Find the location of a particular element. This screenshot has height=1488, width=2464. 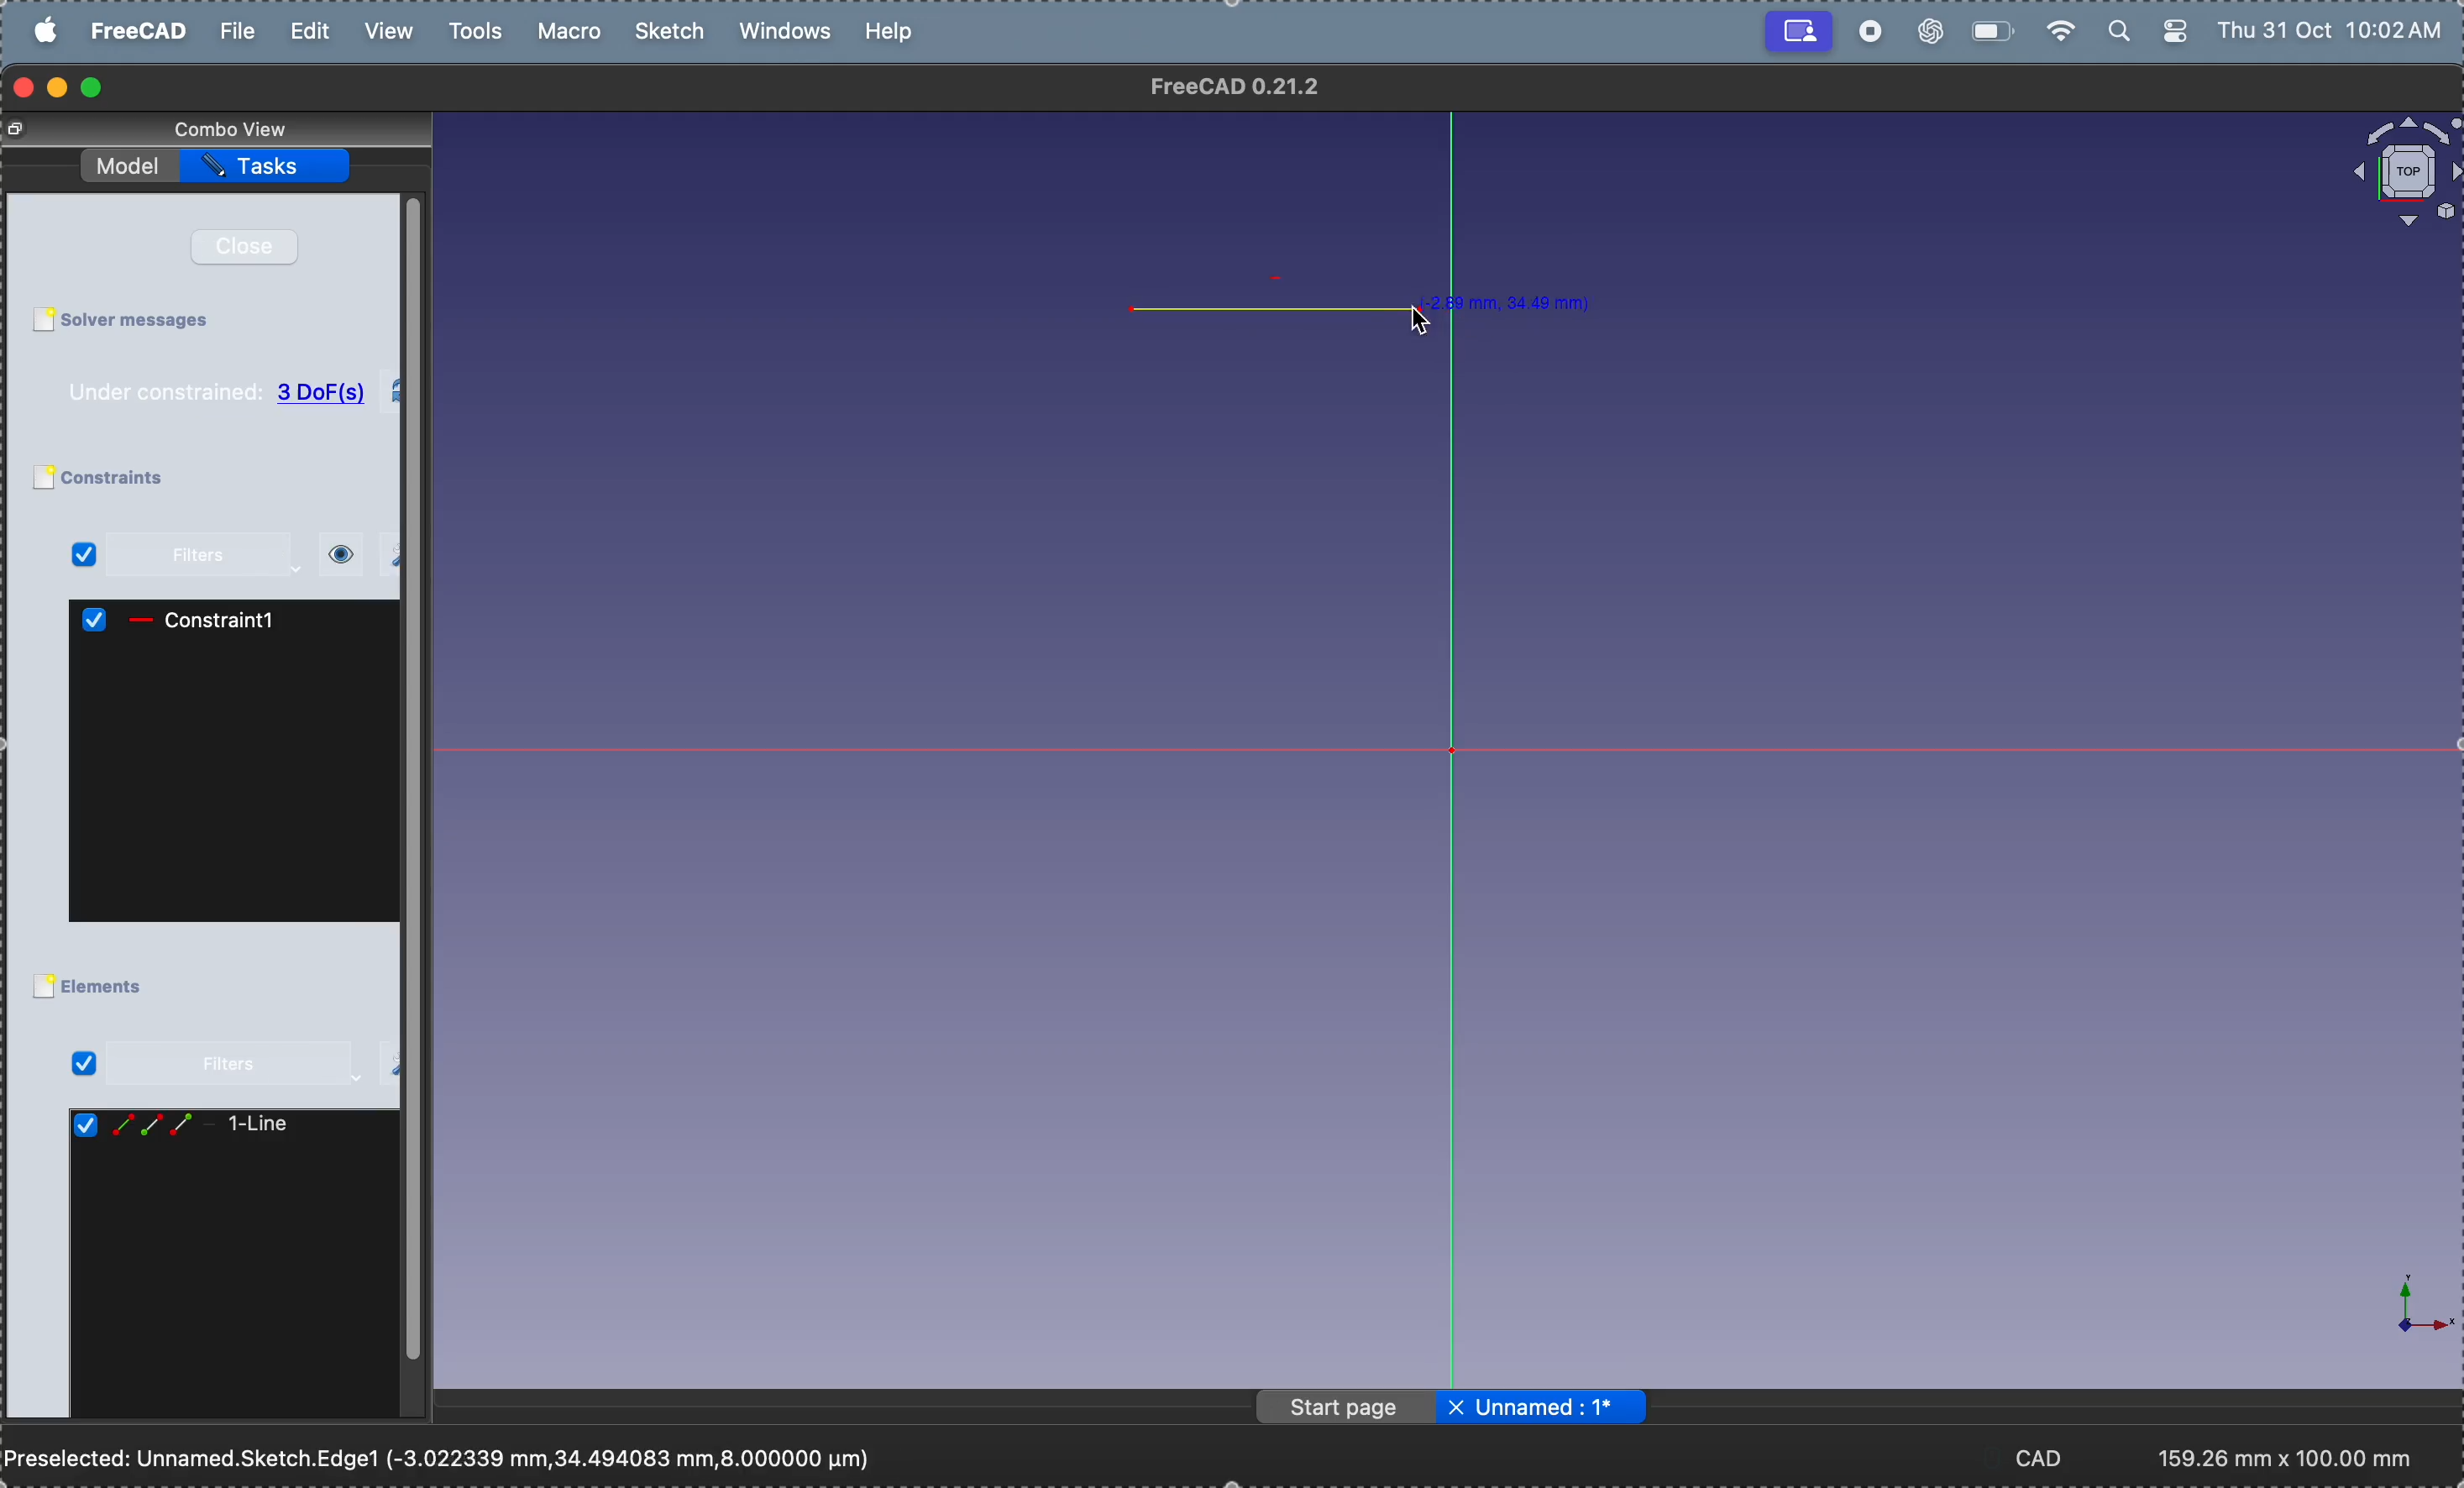

cursor is located at coordinates (1419, 322).